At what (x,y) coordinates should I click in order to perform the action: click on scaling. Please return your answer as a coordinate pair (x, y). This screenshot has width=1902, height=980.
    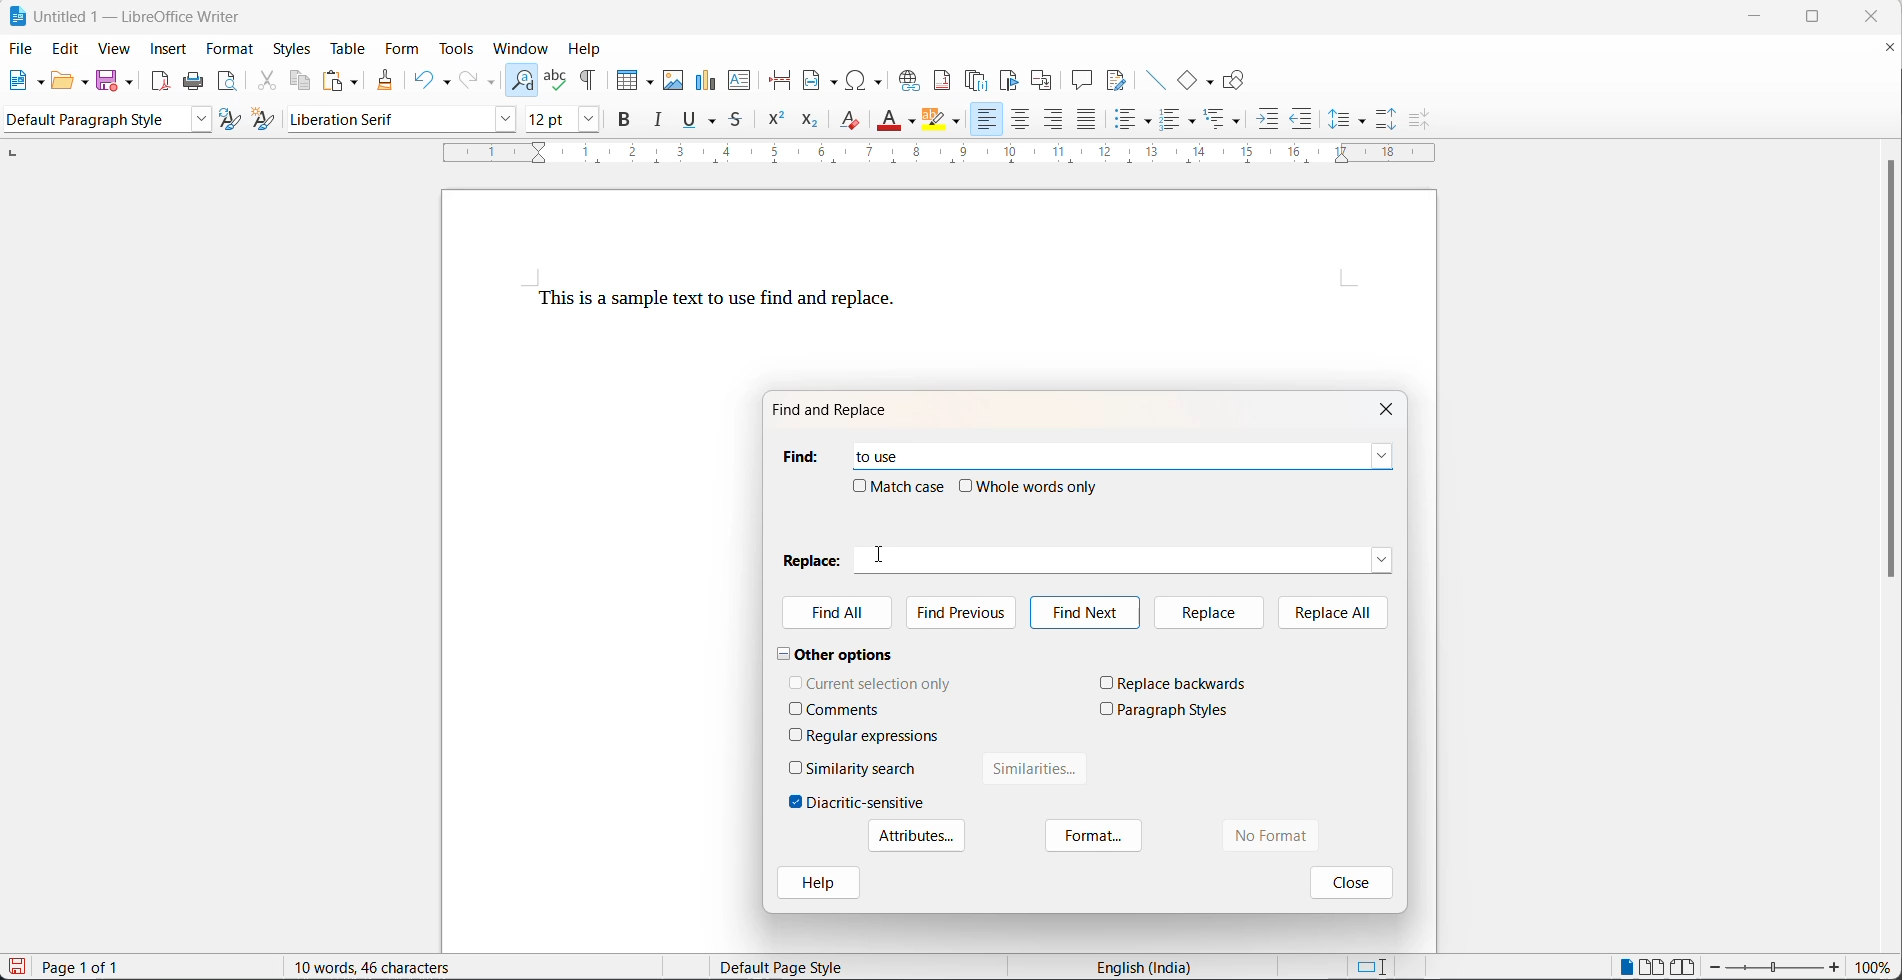
    Looking at the image, I should click on (954, 155).